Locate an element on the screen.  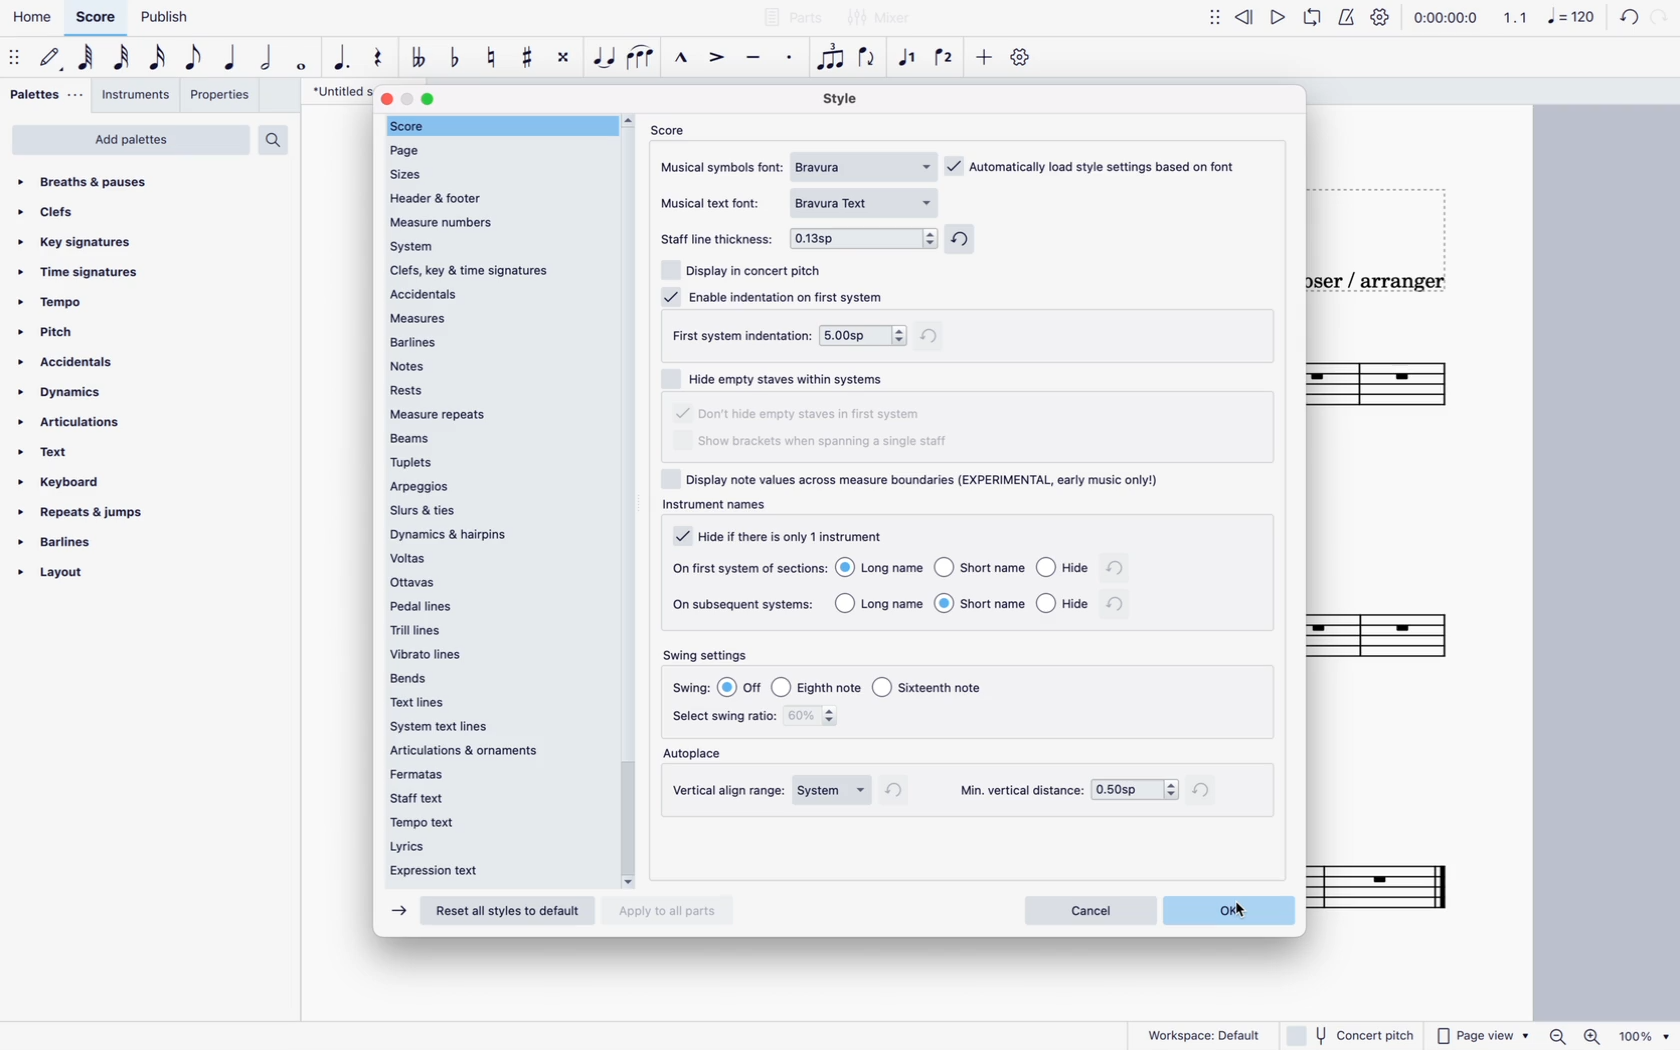
Score is located at coordinates (95, 14).